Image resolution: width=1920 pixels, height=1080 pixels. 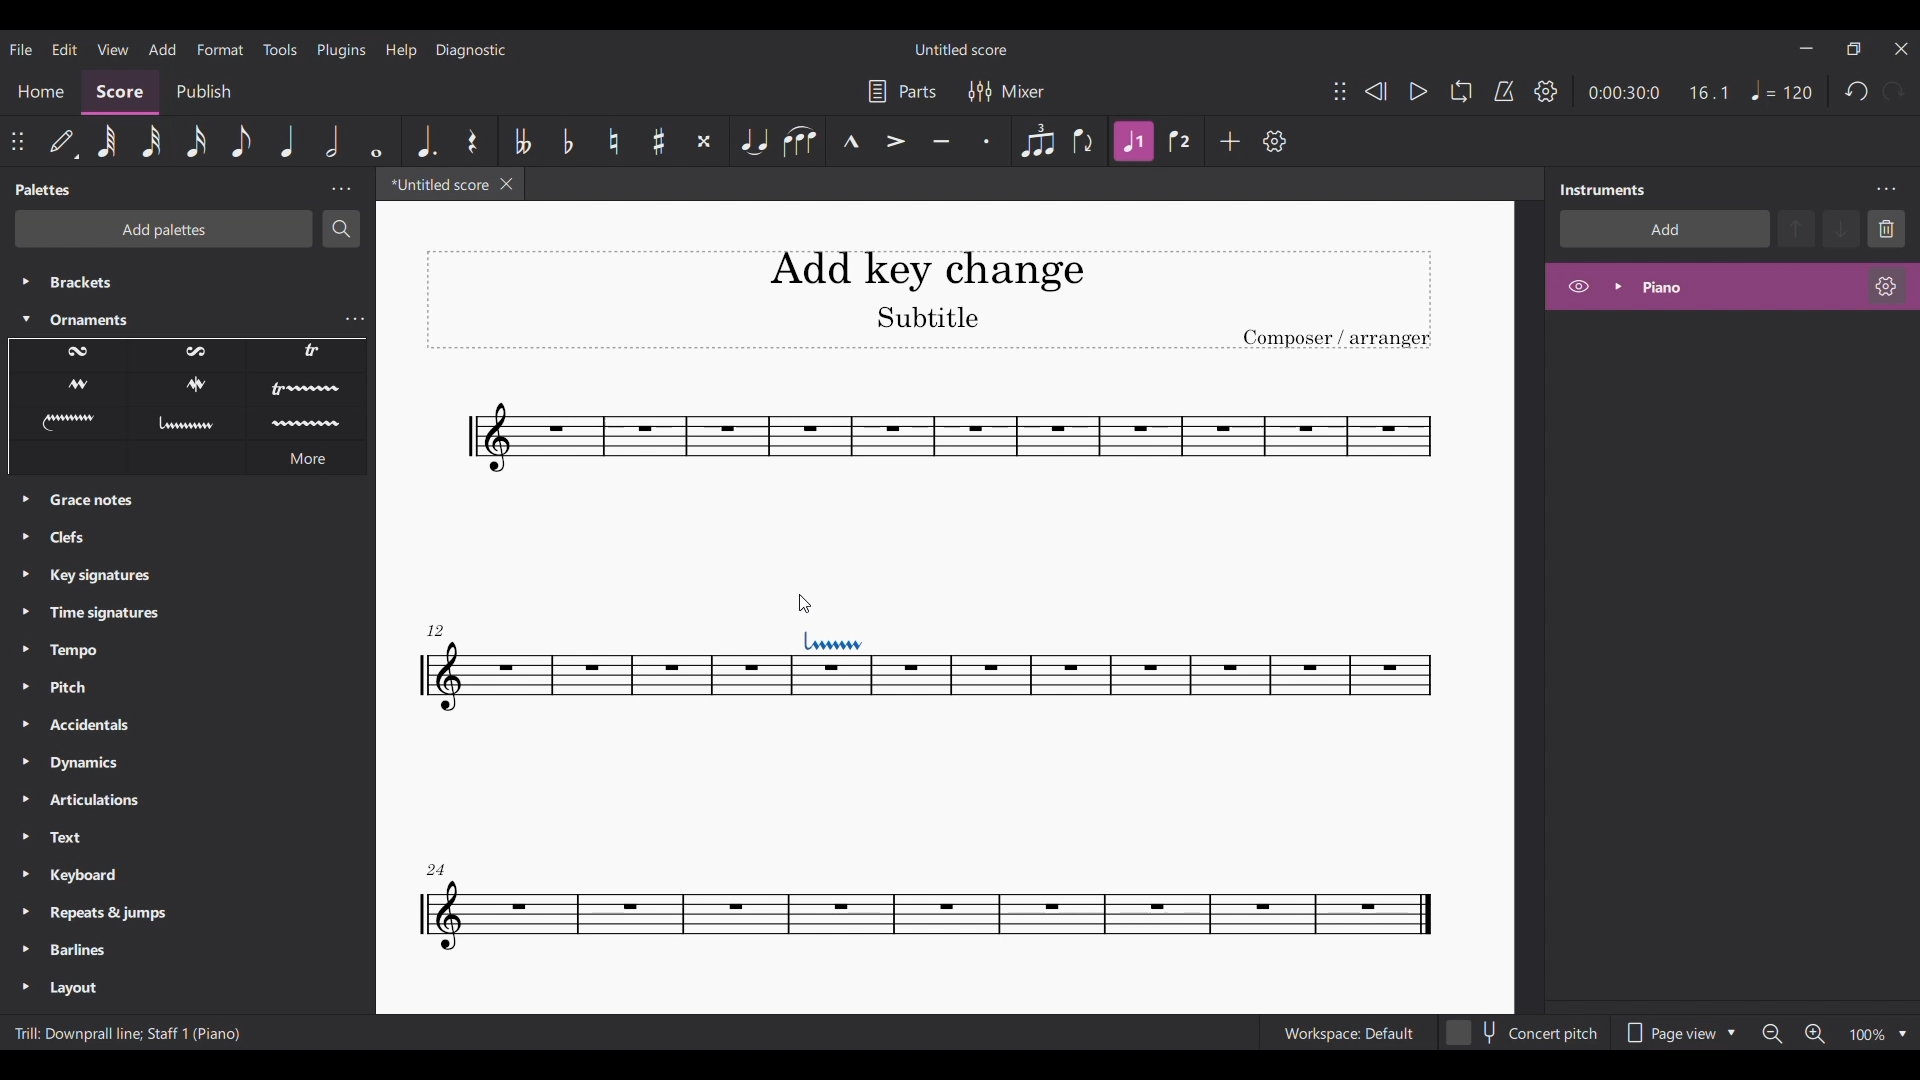 What do you see at coordinates (831, 663) in the screenshot?
I see `Ornament added to selected note` at bounding box center [831, 663].